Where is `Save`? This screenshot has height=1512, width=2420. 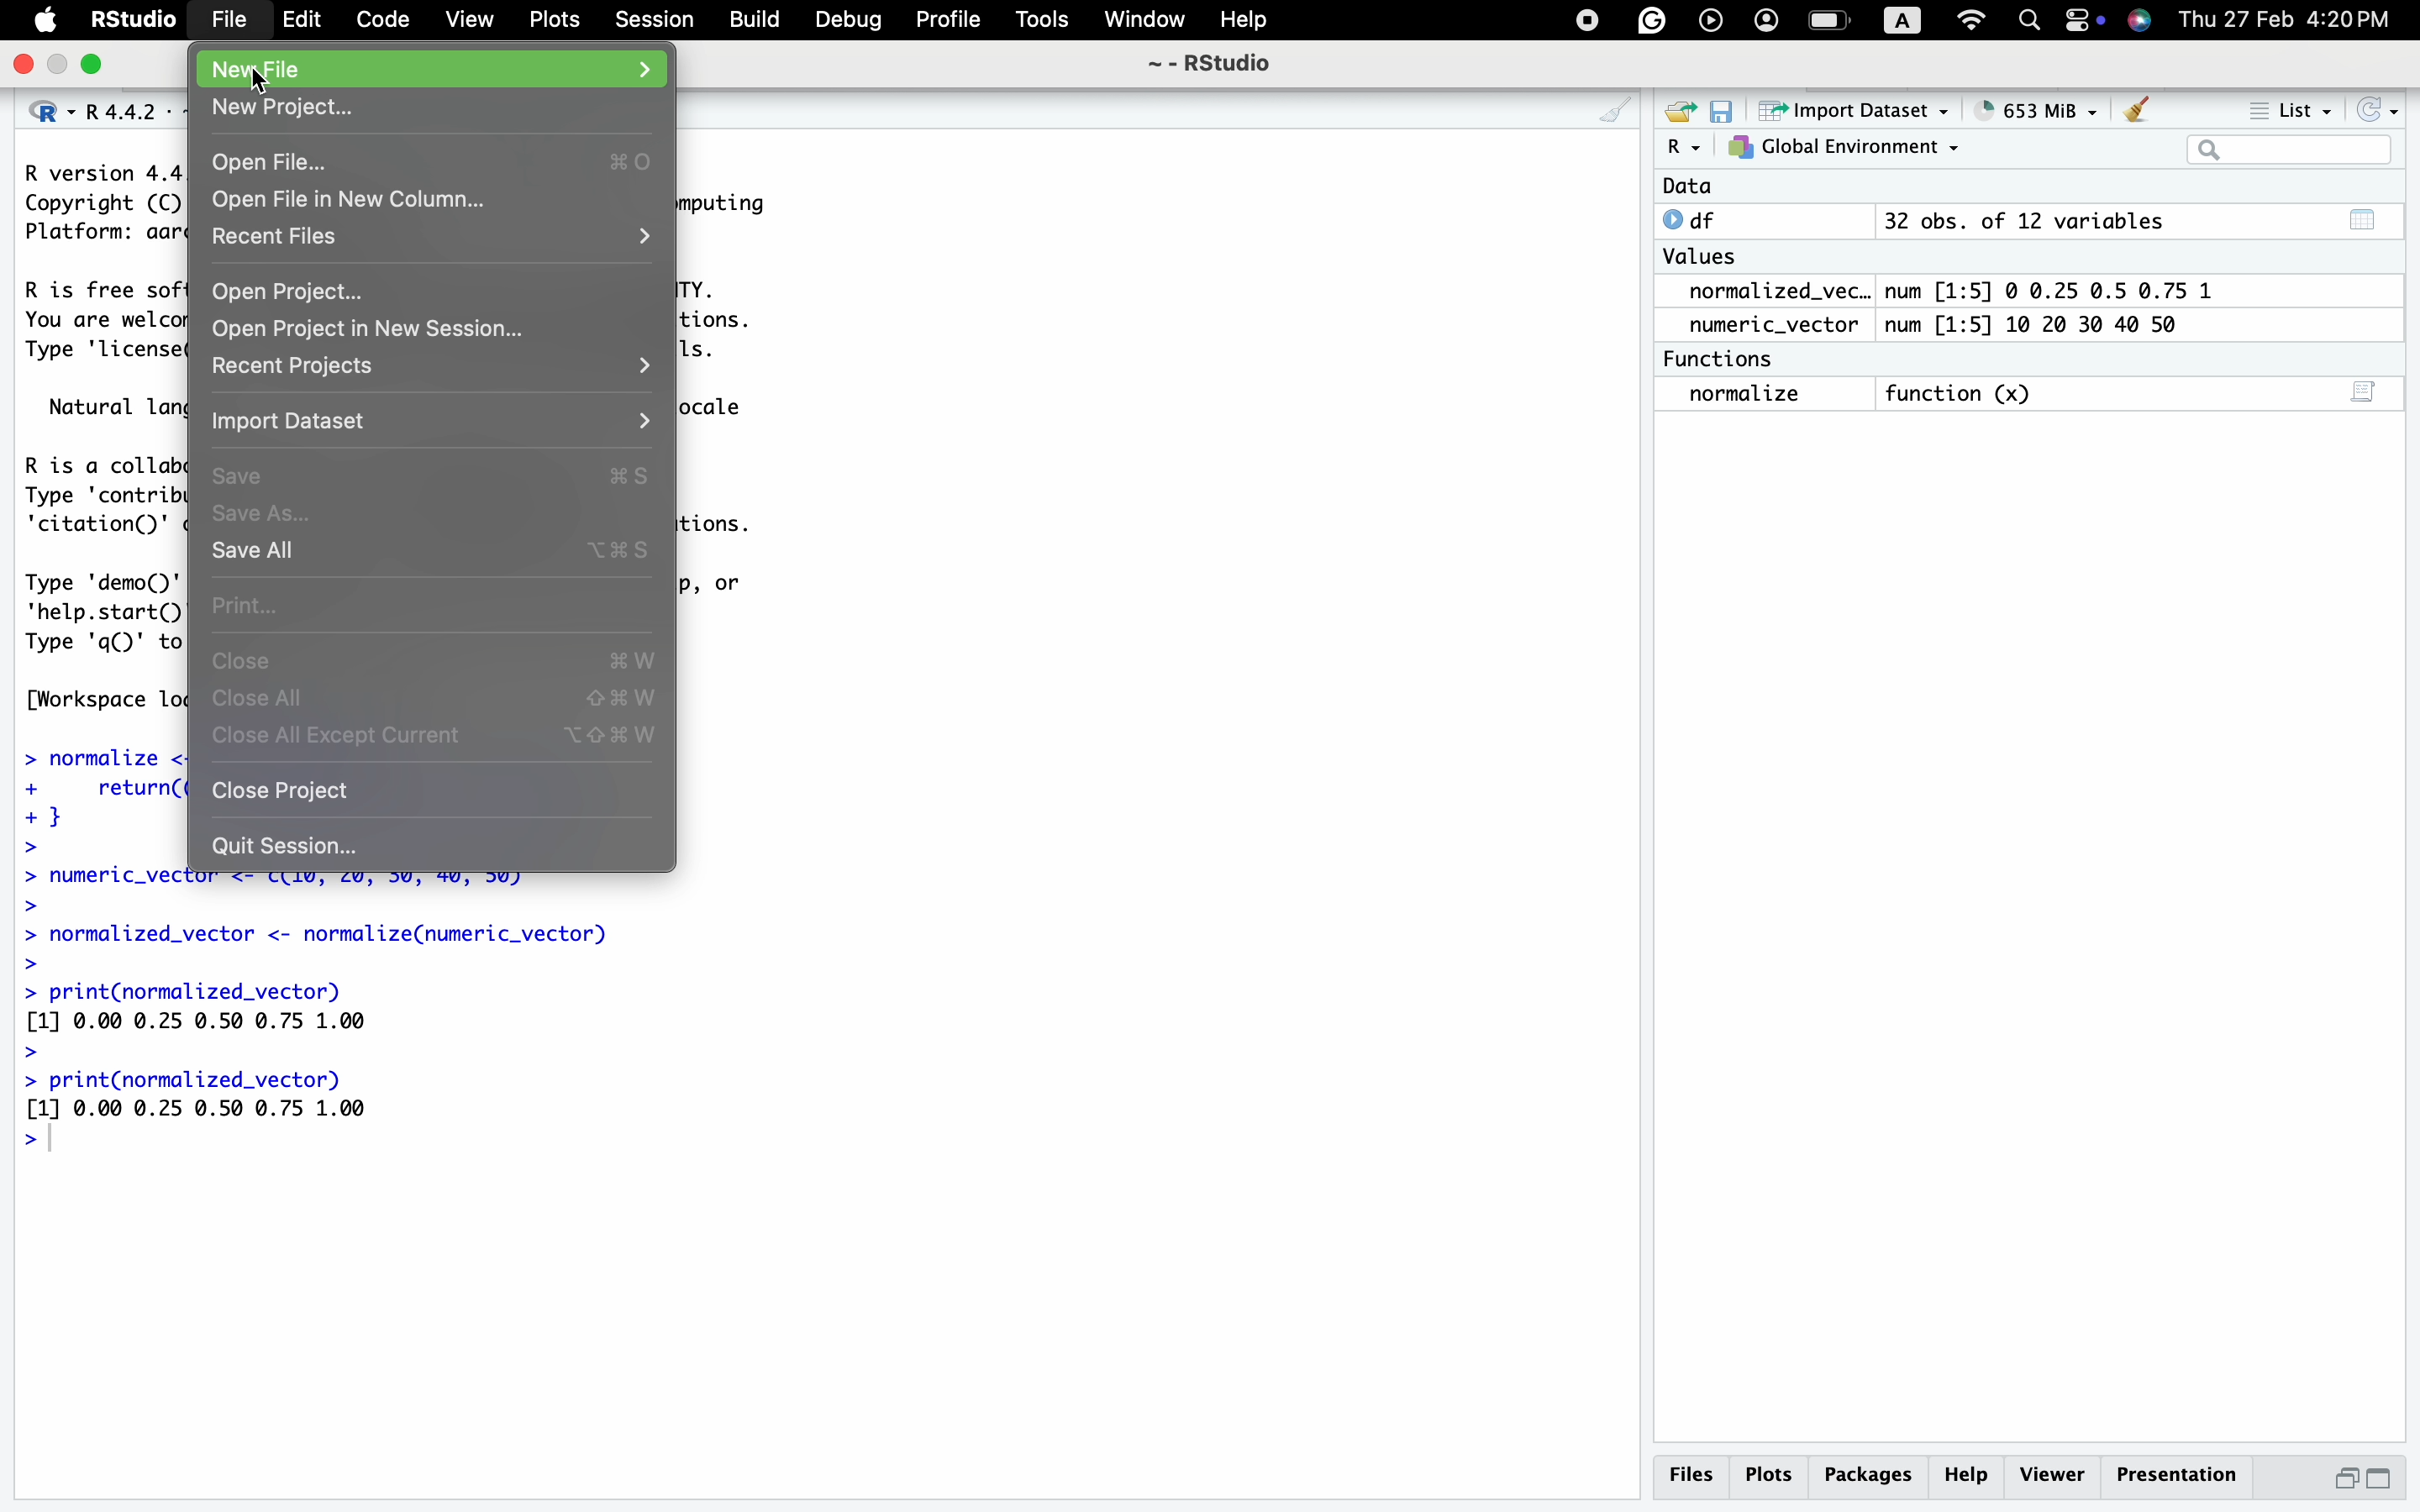 Save is located at coordinates (1723, 109).